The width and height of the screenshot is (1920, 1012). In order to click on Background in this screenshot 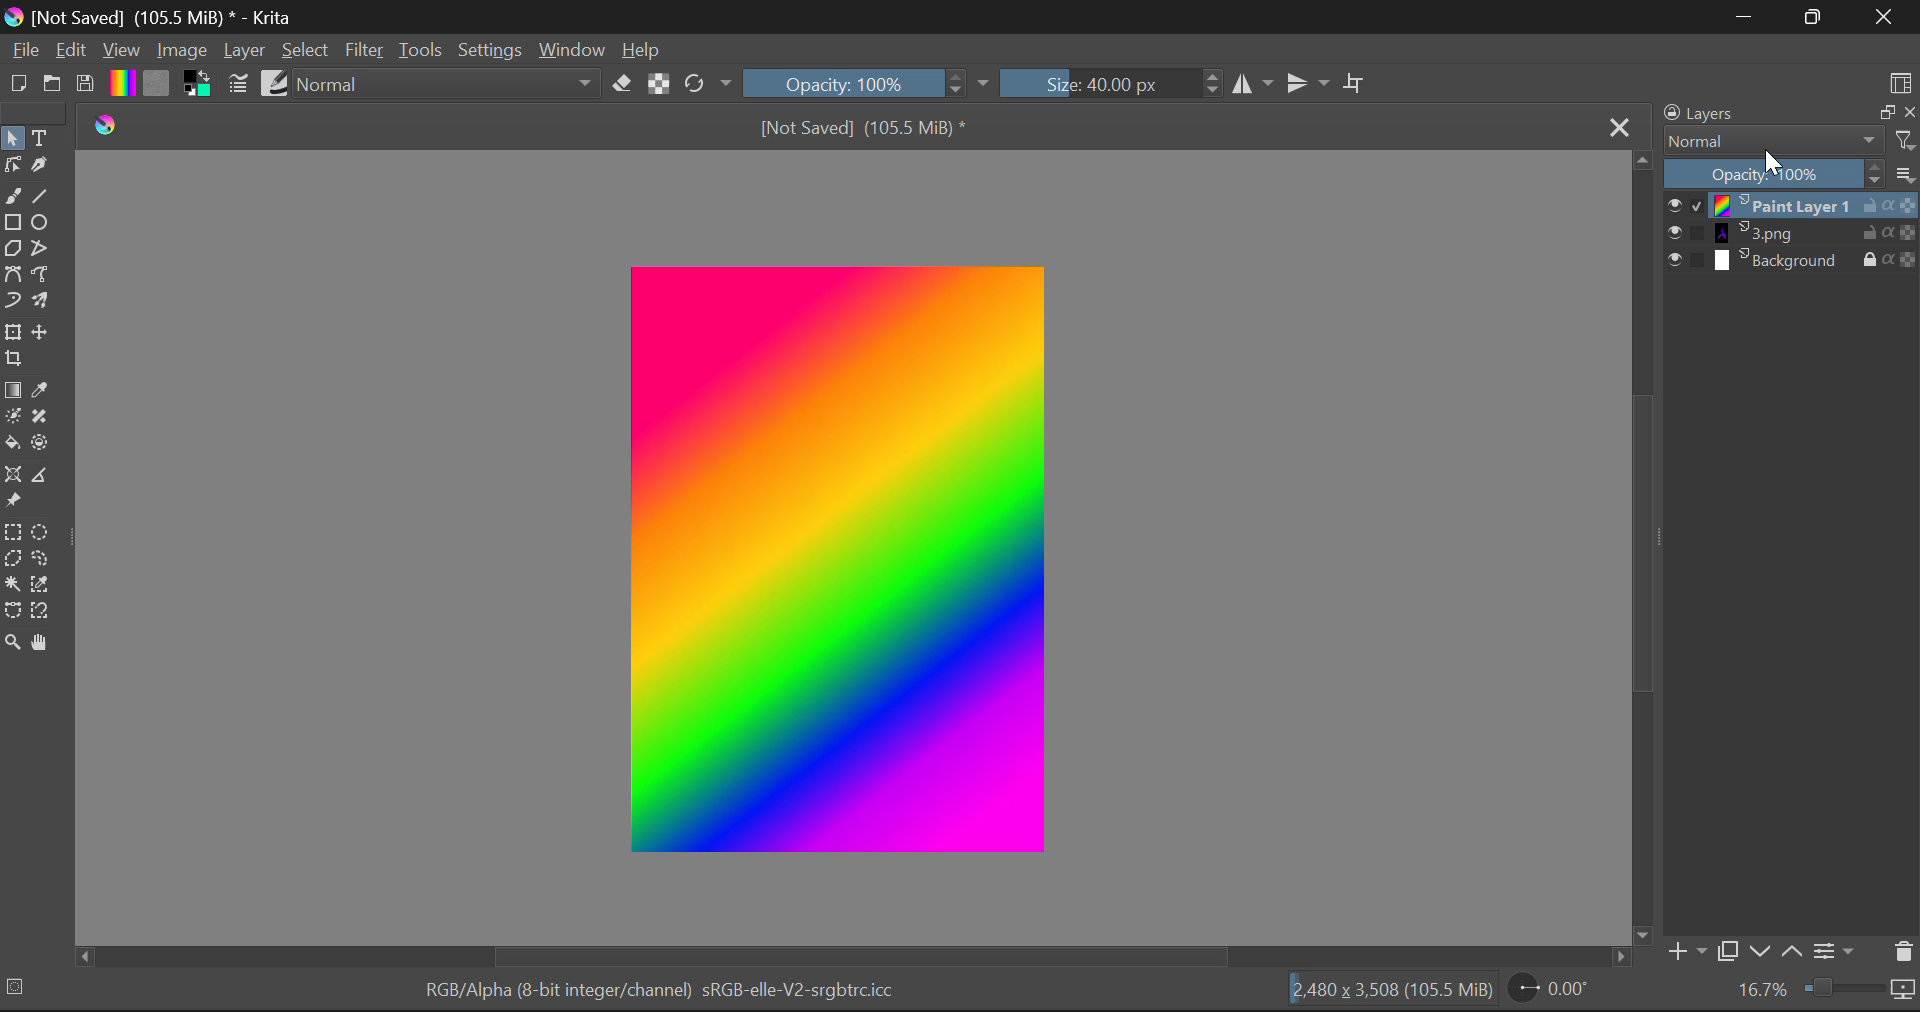, I will do `click(1786, 262)`.